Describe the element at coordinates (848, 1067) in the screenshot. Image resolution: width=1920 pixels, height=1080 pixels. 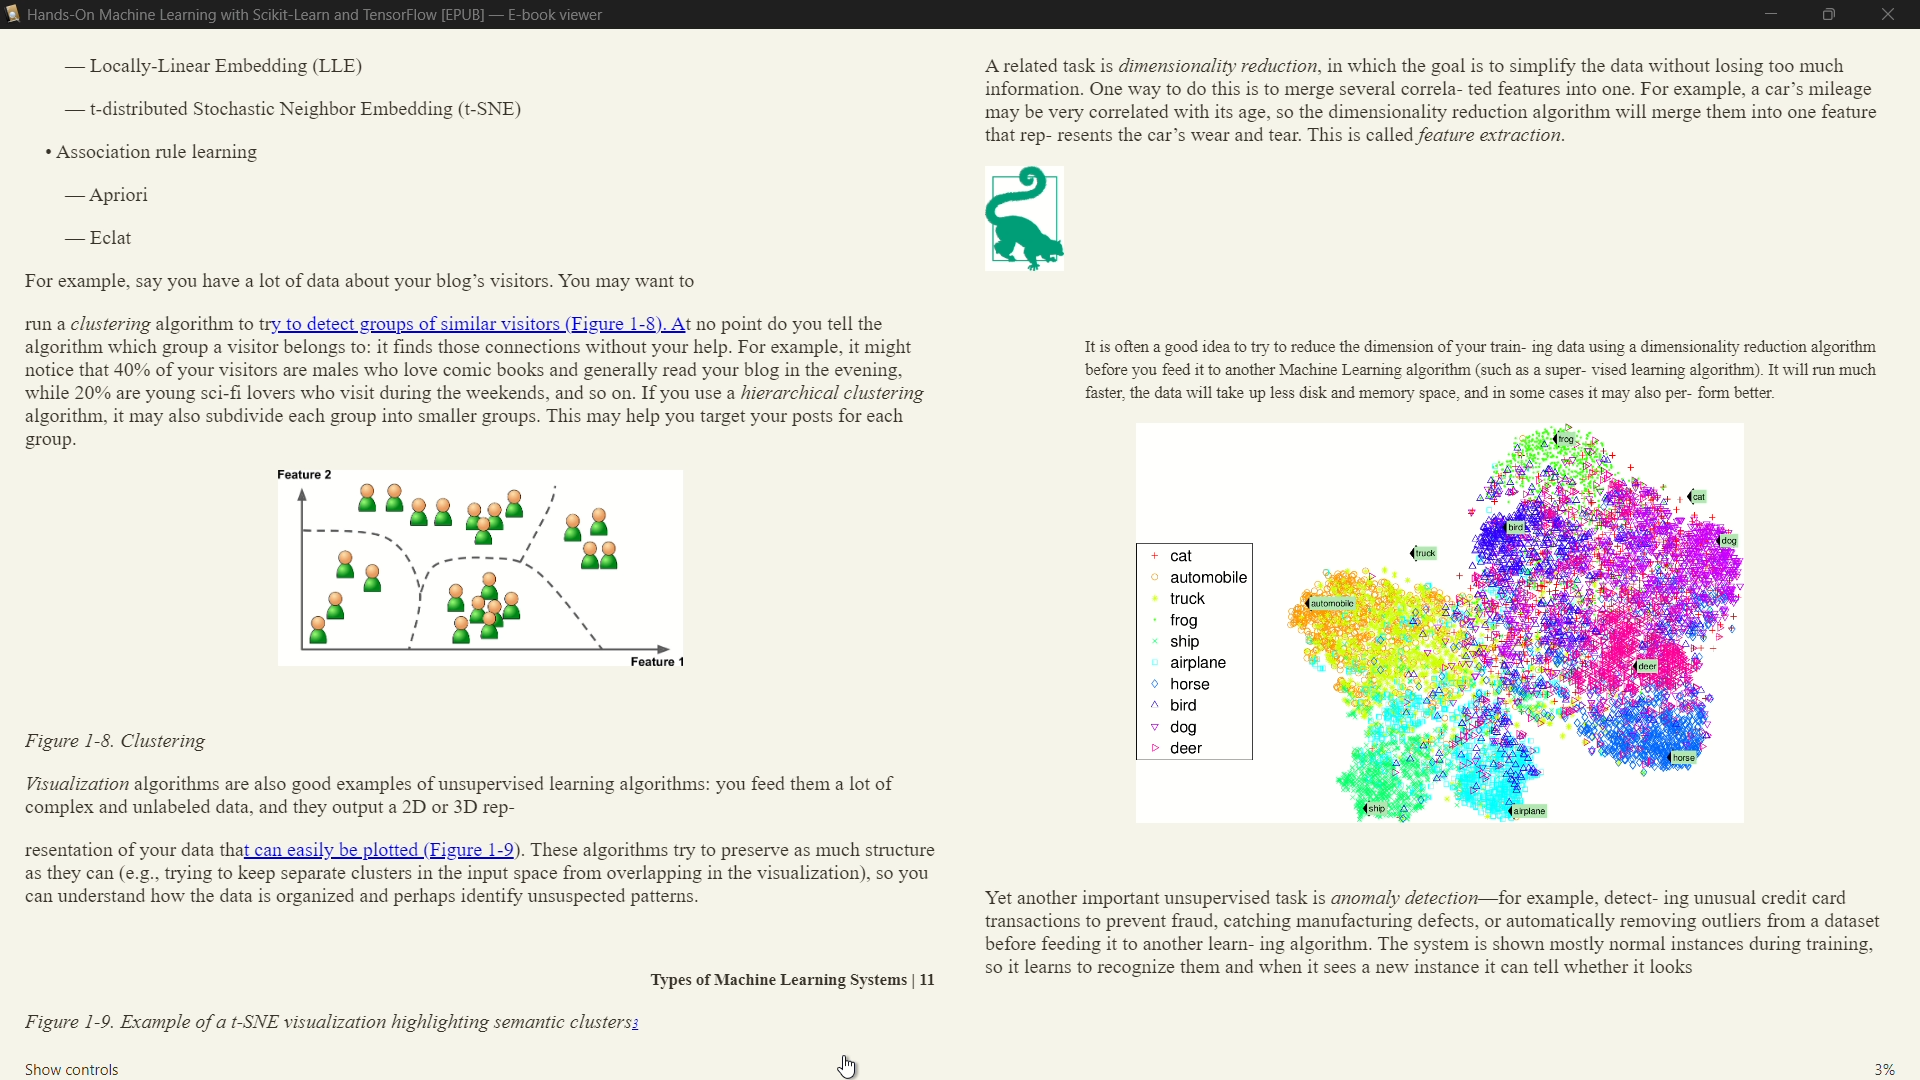
I see `cursor` at that location.